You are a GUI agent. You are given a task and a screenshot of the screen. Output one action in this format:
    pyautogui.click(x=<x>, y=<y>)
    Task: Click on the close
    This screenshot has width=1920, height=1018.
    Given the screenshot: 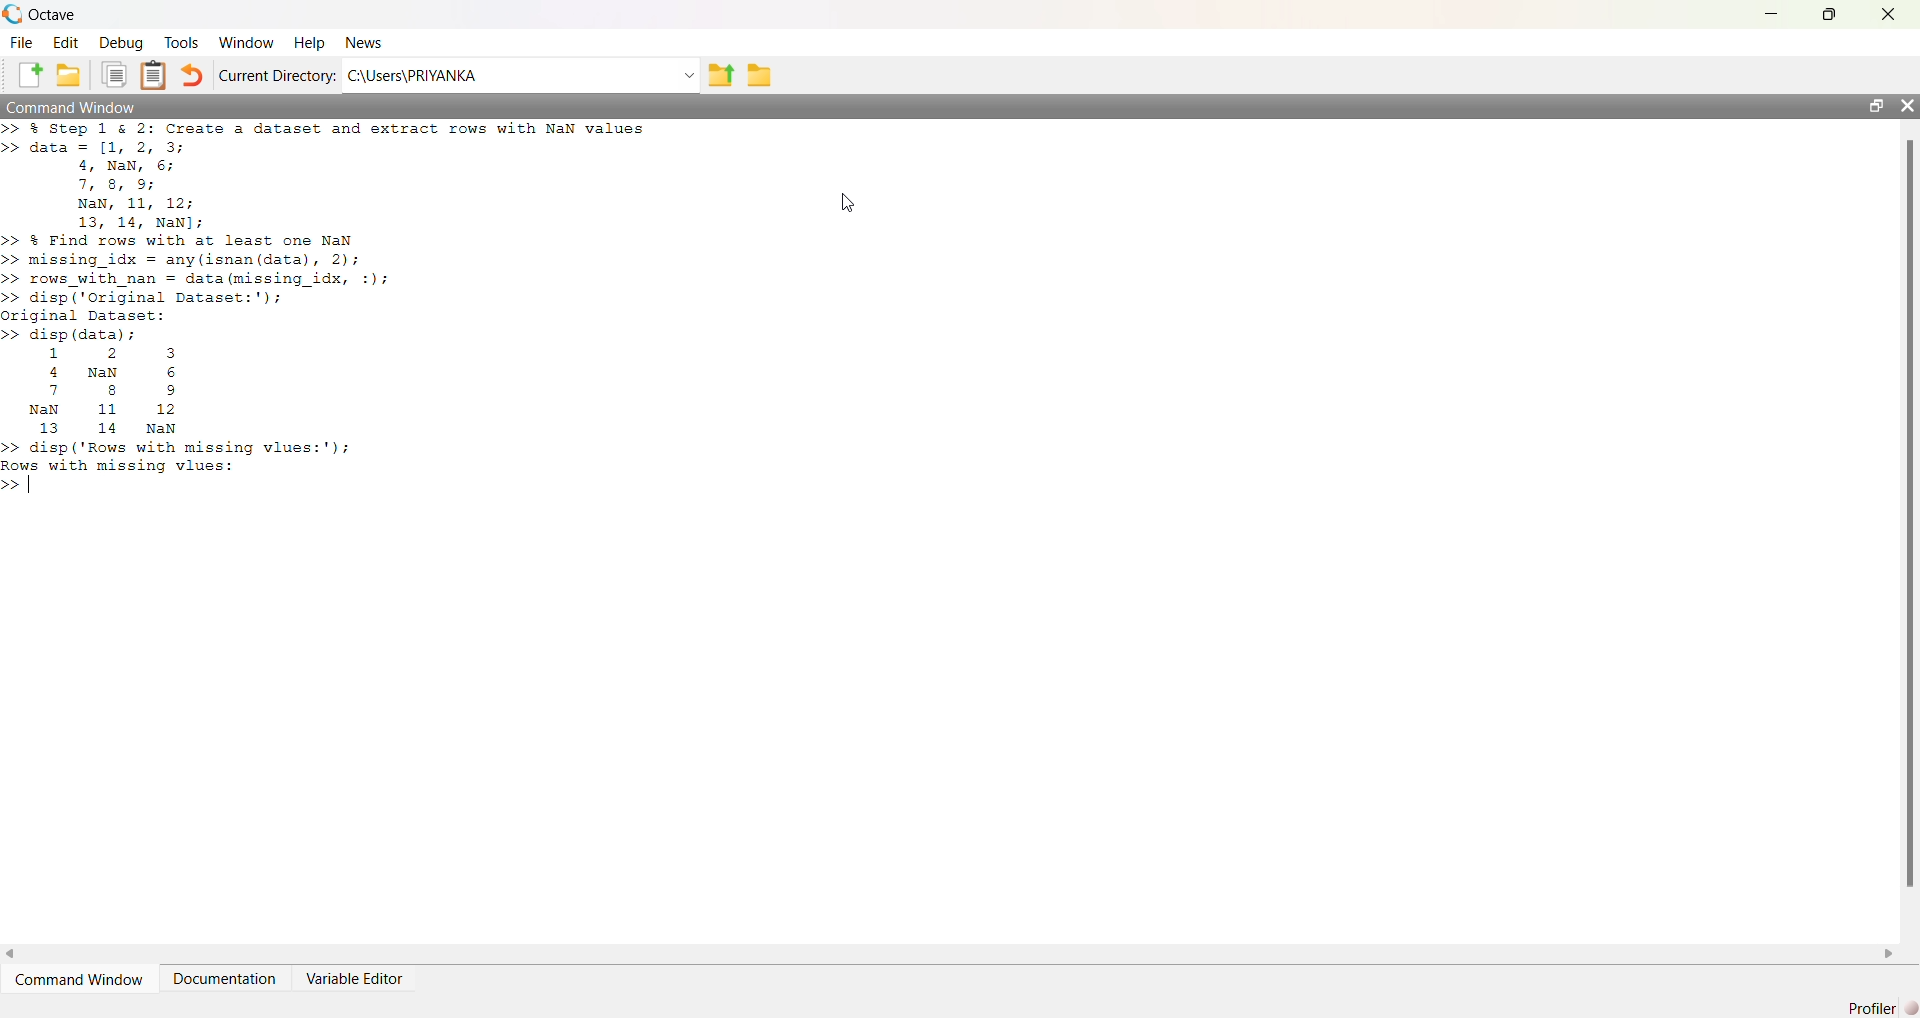 What is the action you would take?
    pyautogui.click(x=1906, y=105)
    